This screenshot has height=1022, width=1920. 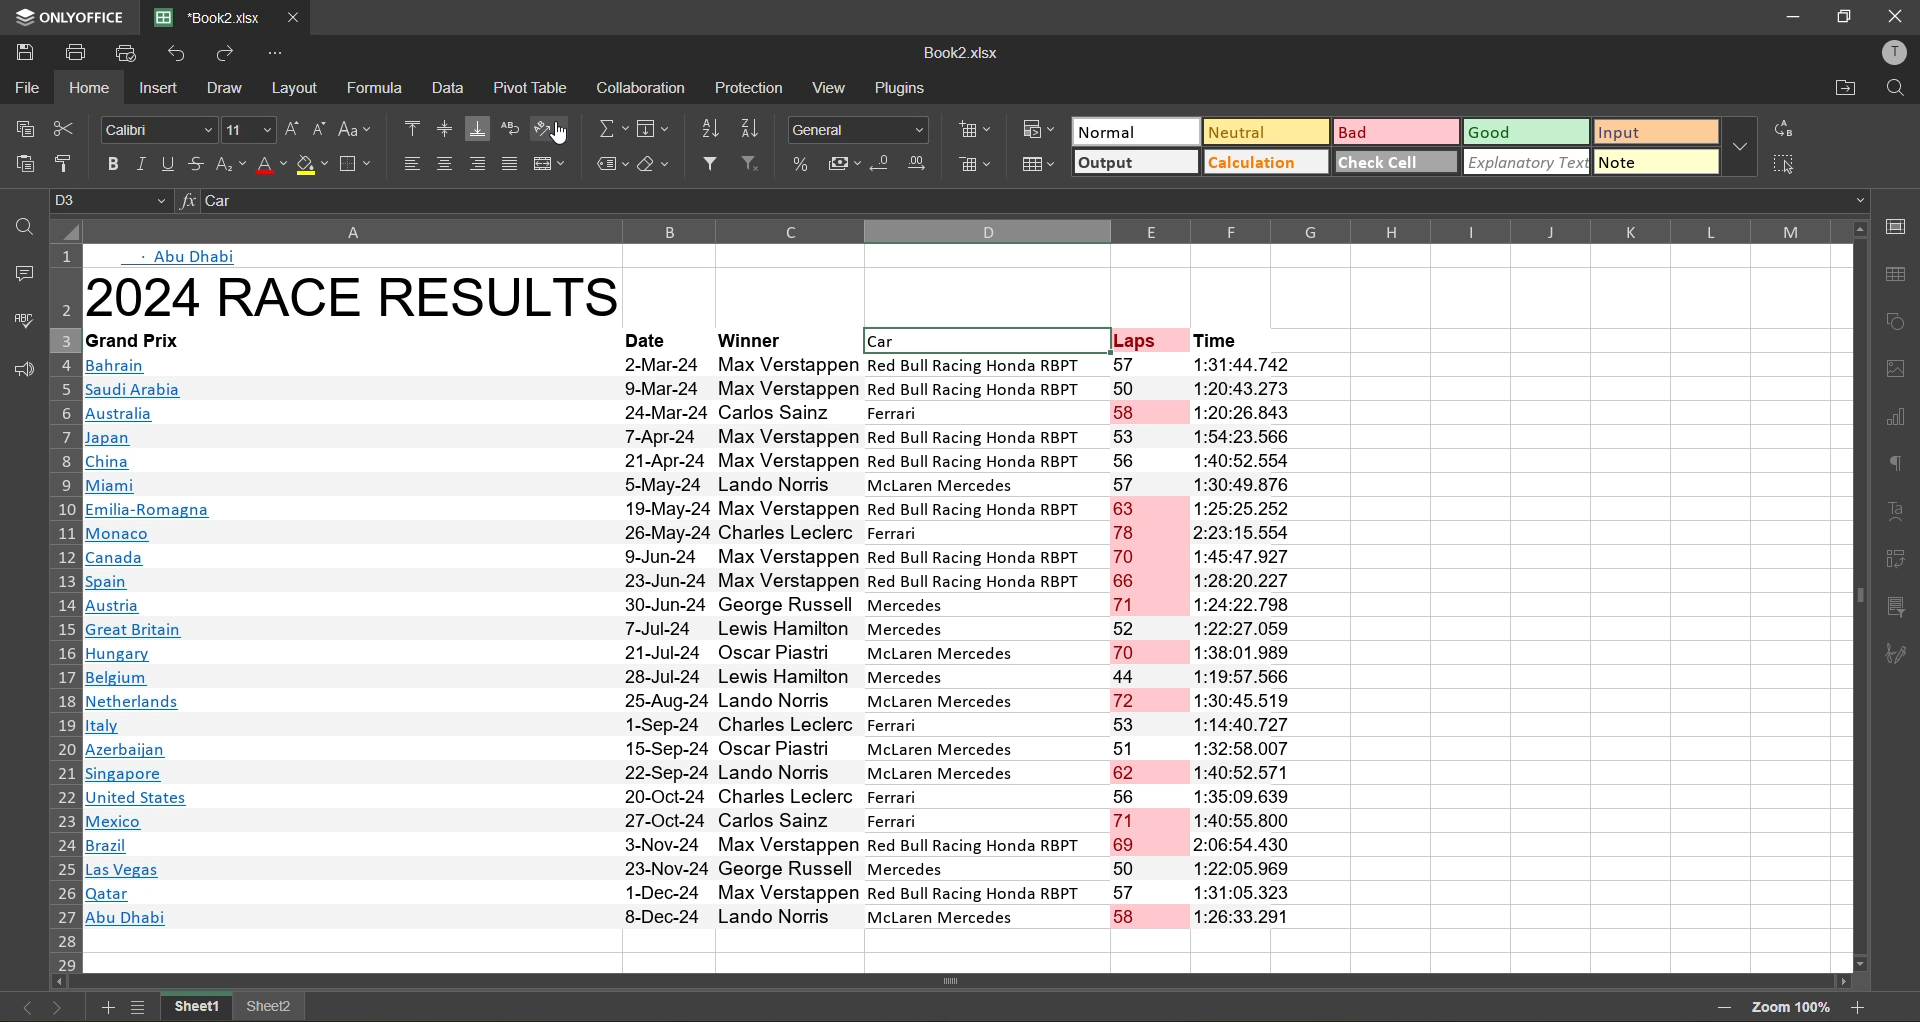 I want to click on summation, so click(x=610, y=131).